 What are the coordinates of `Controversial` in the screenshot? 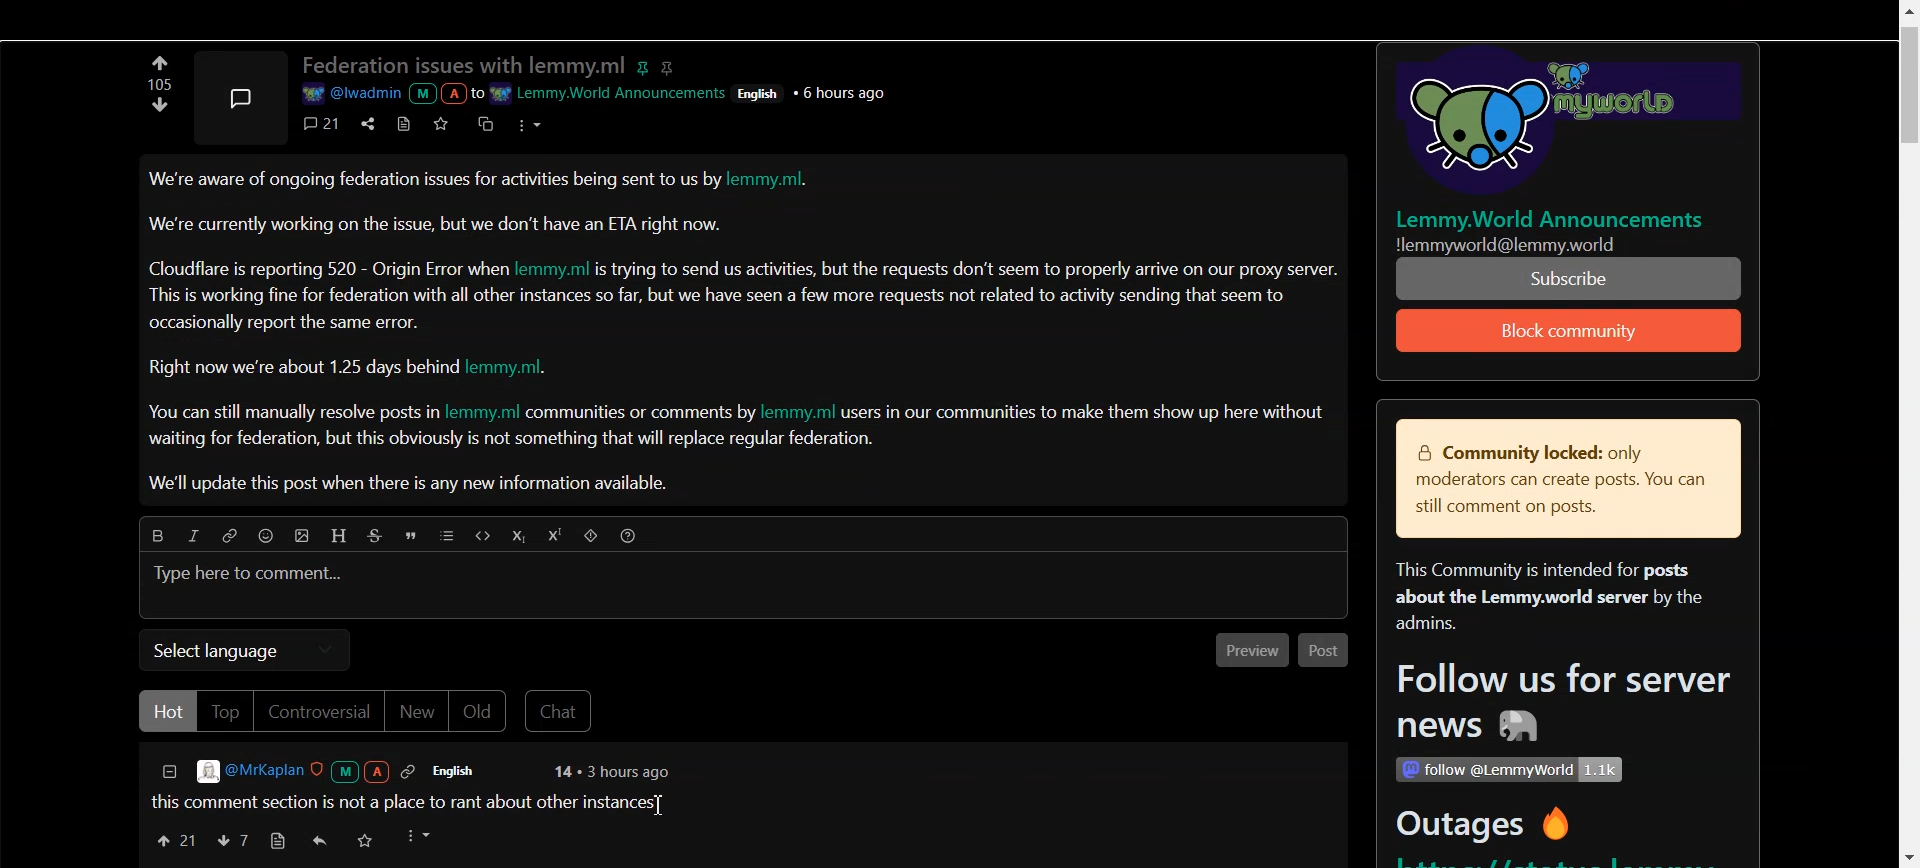 It's located at (318, 712).